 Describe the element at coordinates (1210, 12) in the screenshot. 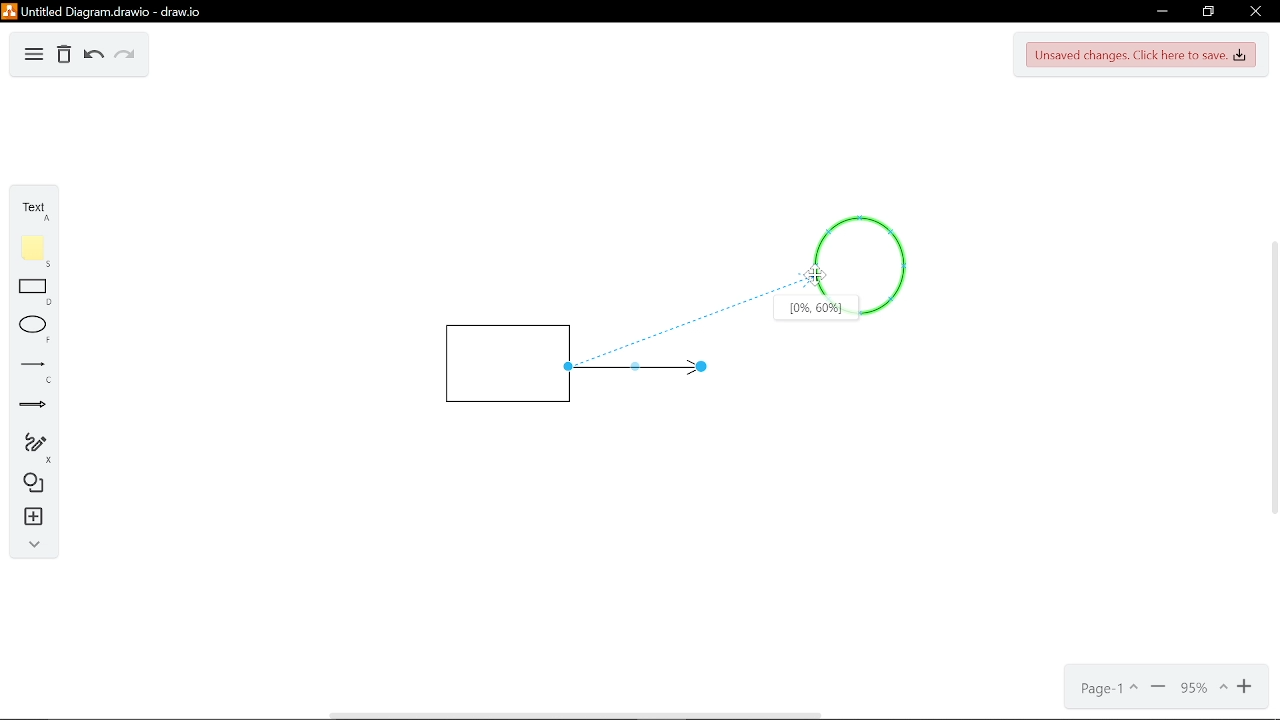

I see `Restore down` at that location.